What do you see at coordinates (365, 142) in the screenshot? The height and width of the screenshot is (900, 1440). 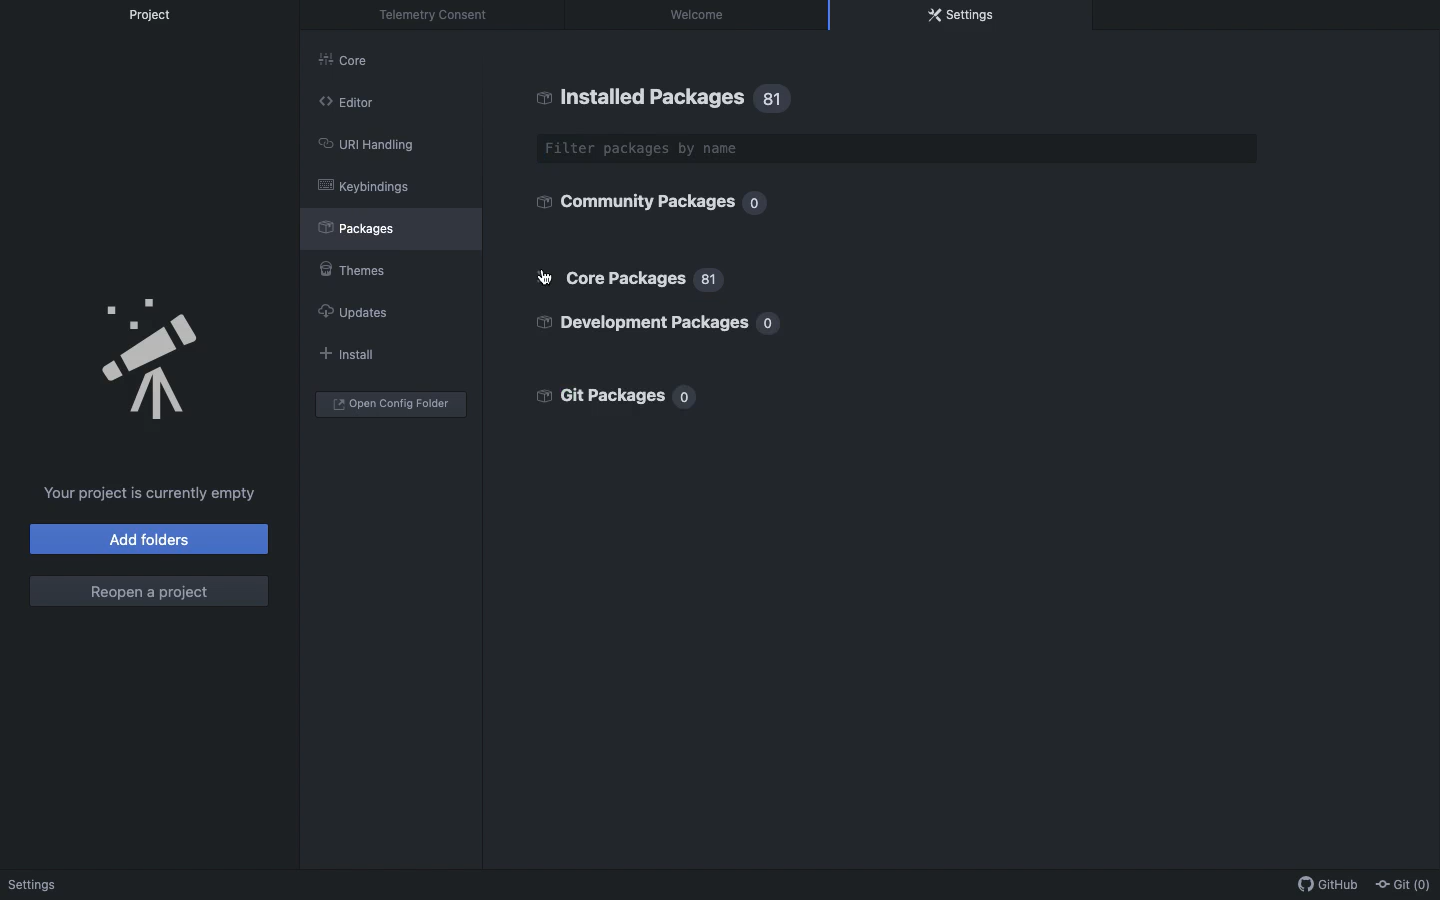 I see `URL handling` at bounding box center [365, 142].